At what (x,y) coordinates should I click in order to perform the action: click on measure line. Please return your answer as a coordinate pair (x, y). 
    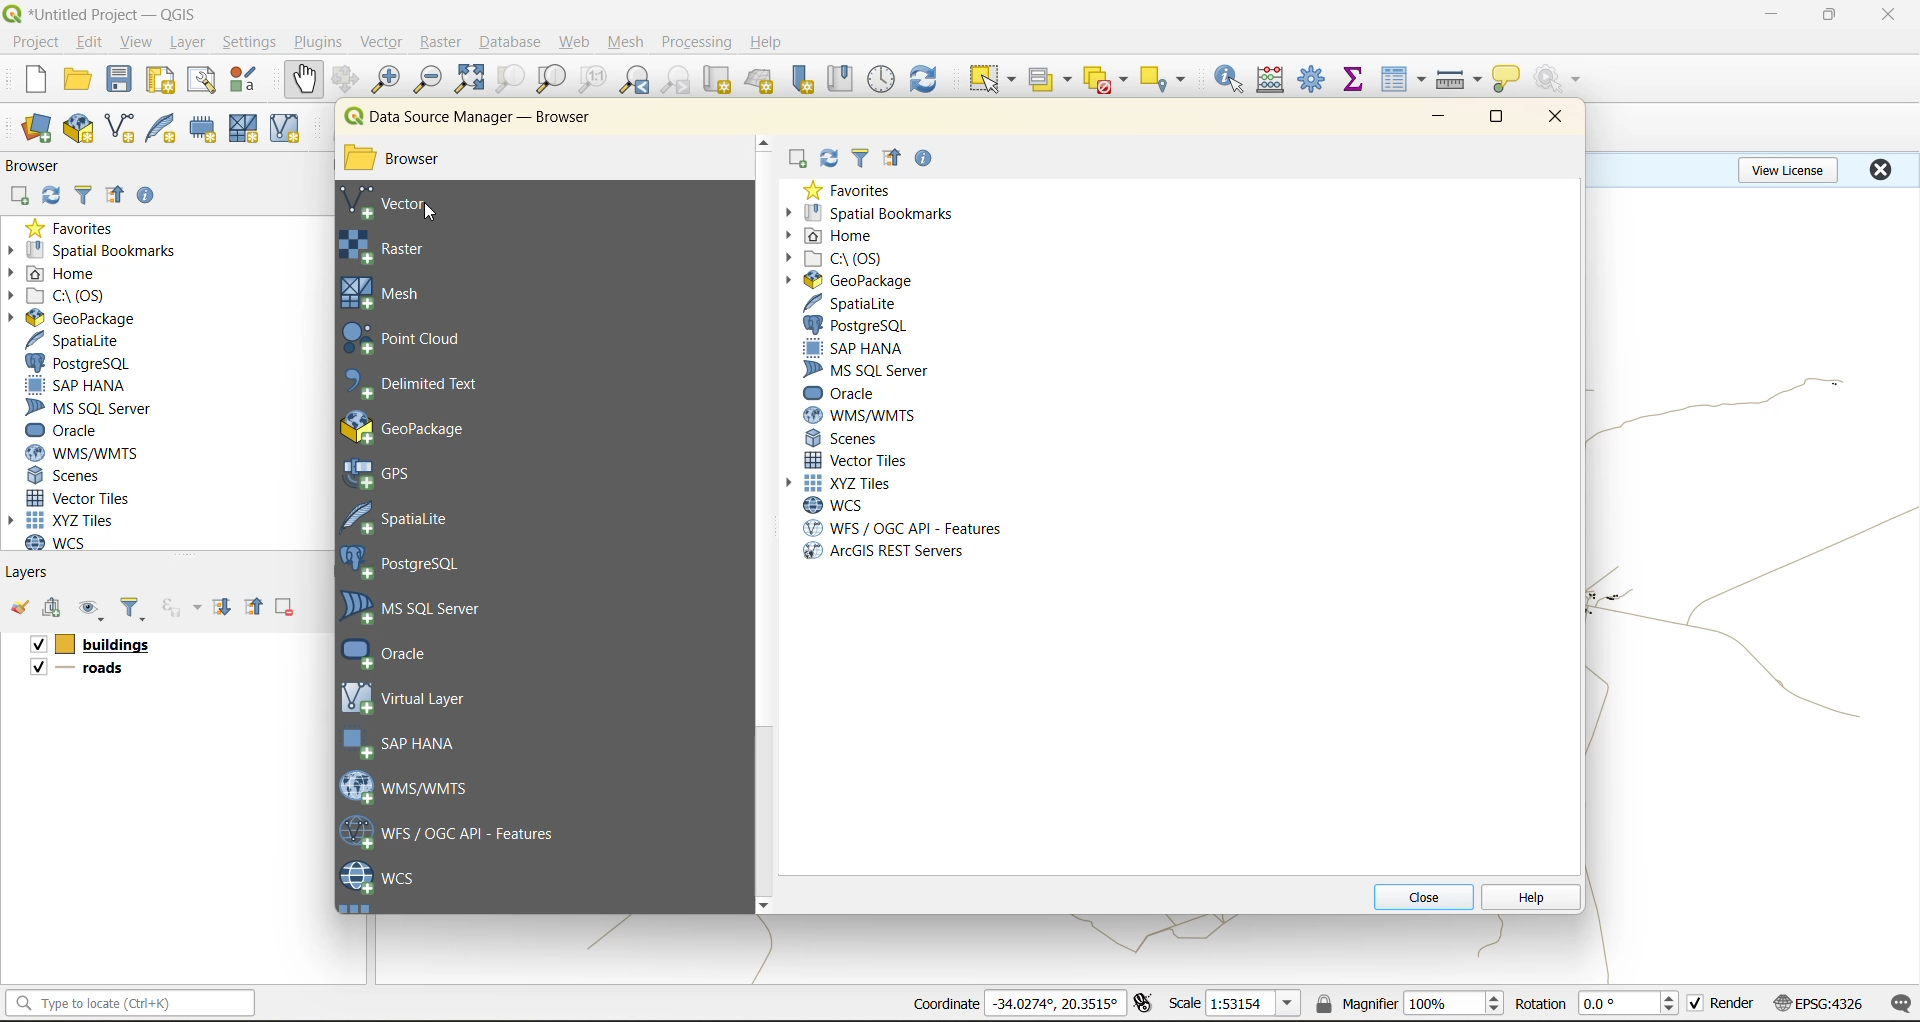
    Looking at the image, I should click on (1462, 80).